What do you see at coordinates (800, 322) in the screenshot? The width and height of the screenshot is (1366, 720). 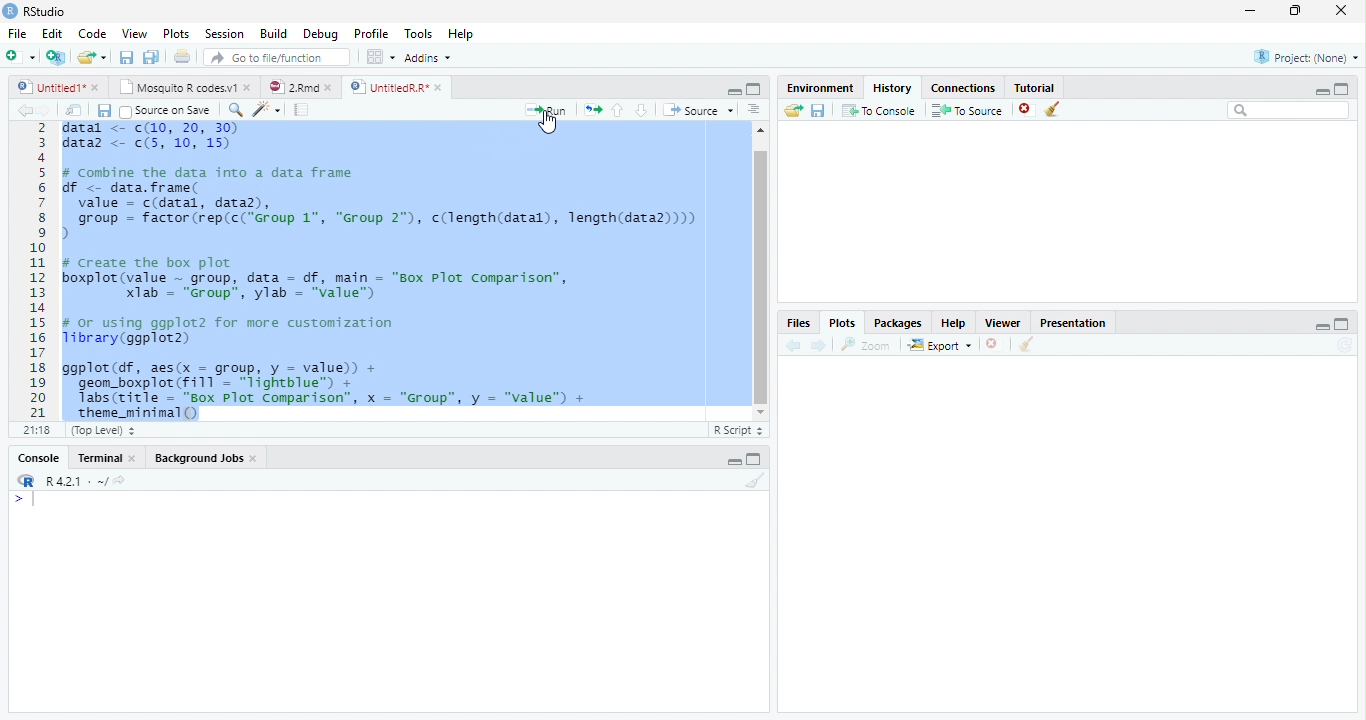 I see `Files` at bounding box center [800, 322].